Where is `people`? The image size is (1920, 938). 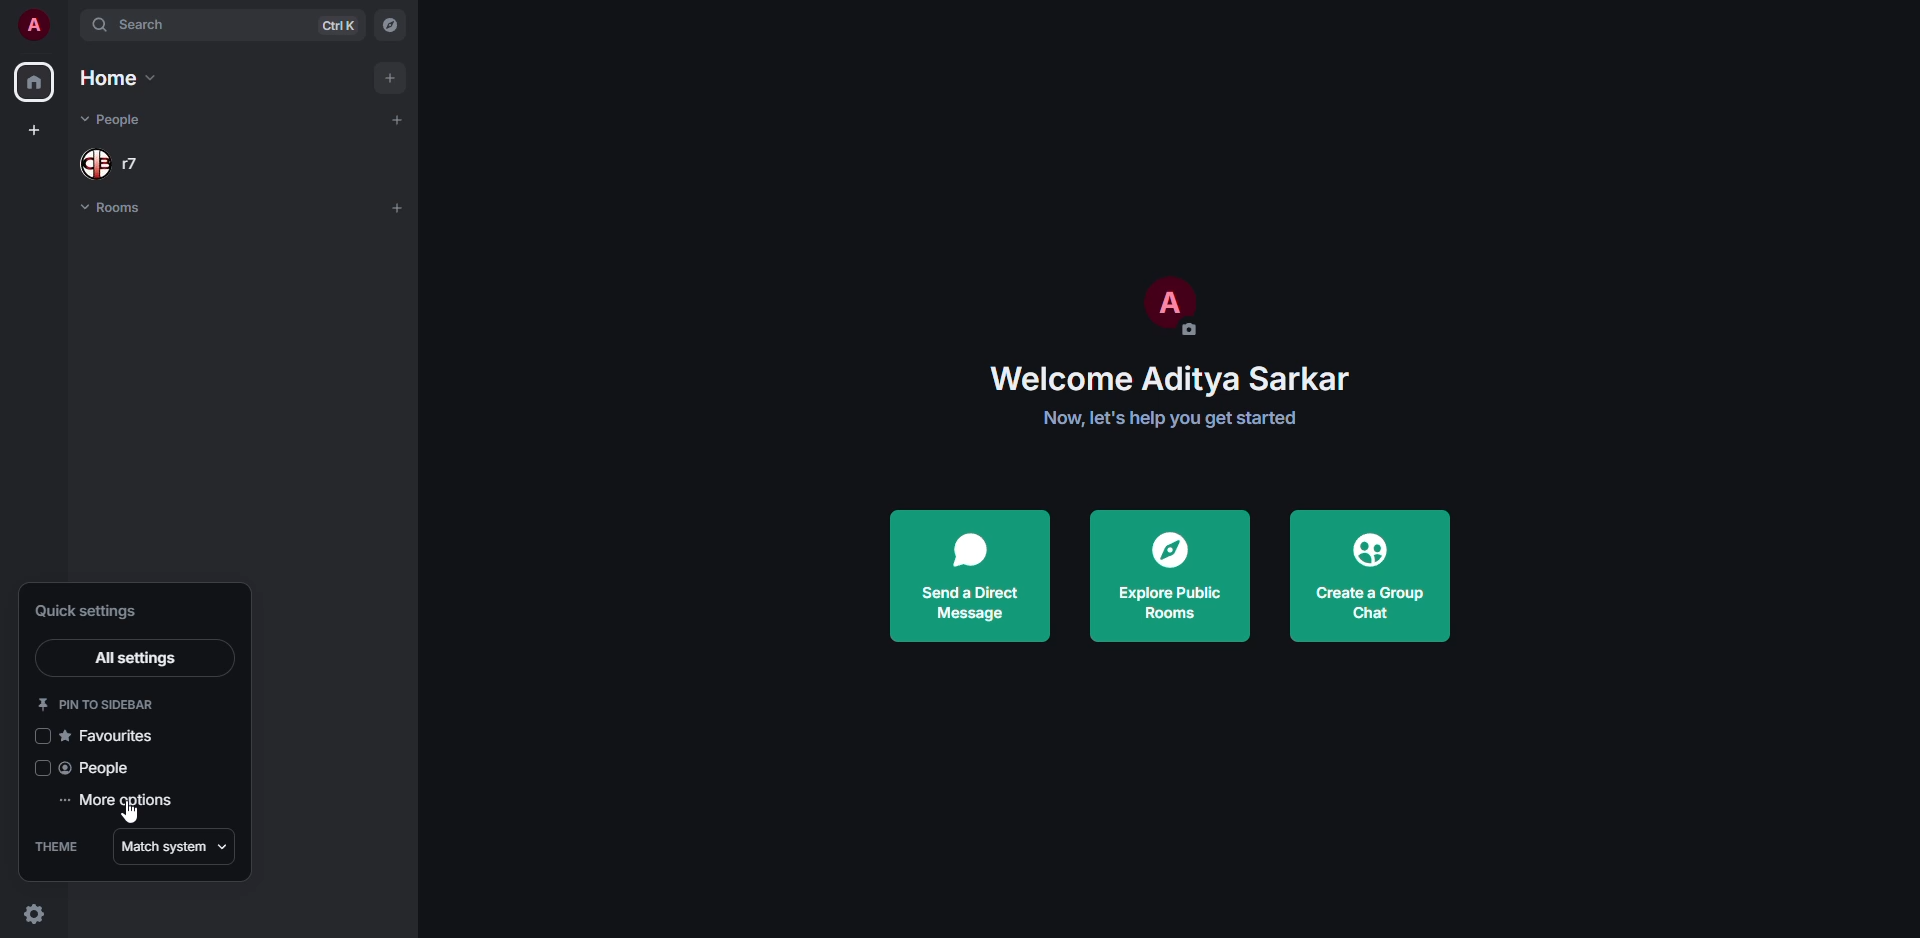 people is located at coordinates (116, 118).